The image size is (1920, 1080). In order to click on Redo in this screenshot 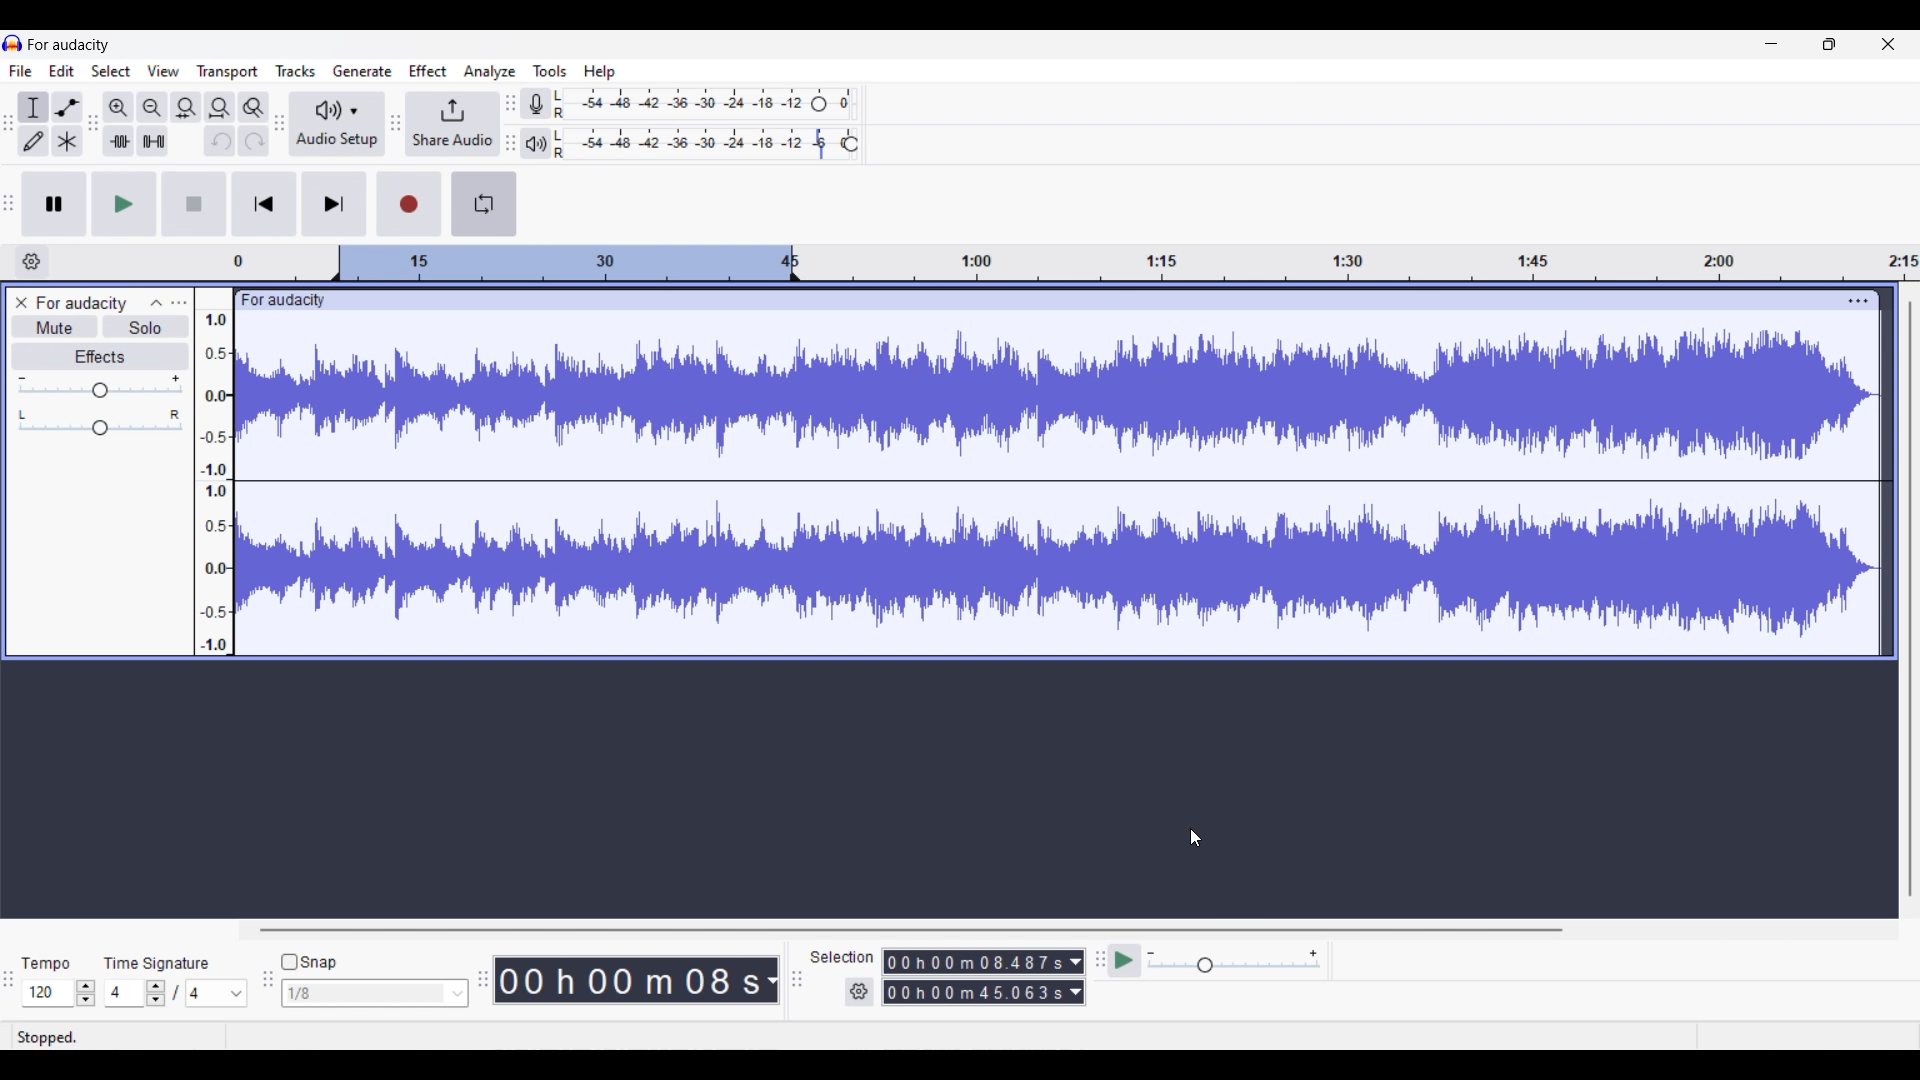, I will do `click(254, 140)`.